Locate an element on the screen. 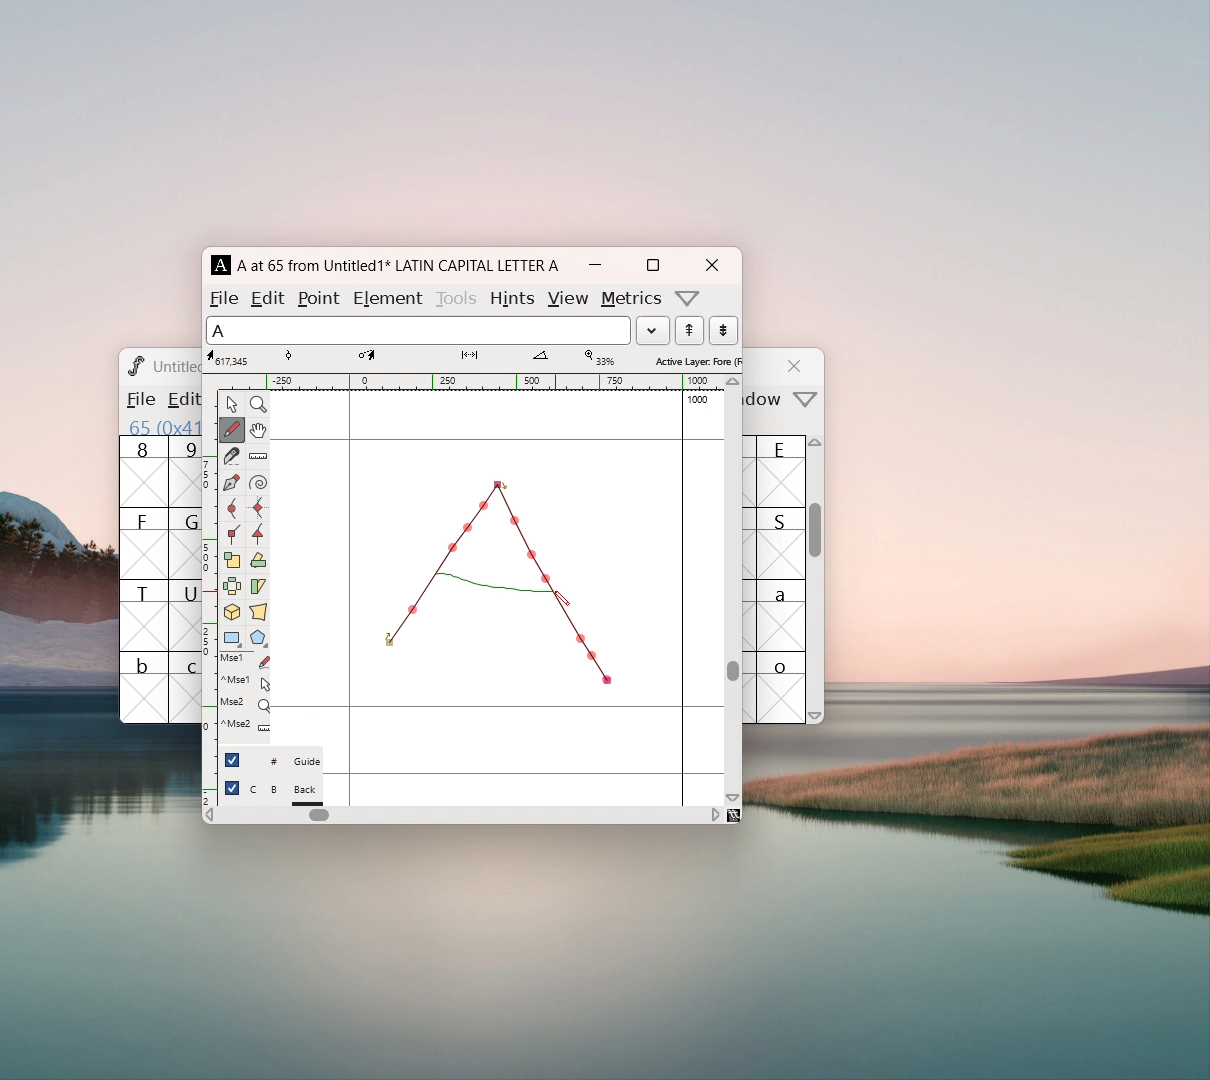 This screenshot has width=1210, height=1080. selected layer is located at coordinates (695, 360).